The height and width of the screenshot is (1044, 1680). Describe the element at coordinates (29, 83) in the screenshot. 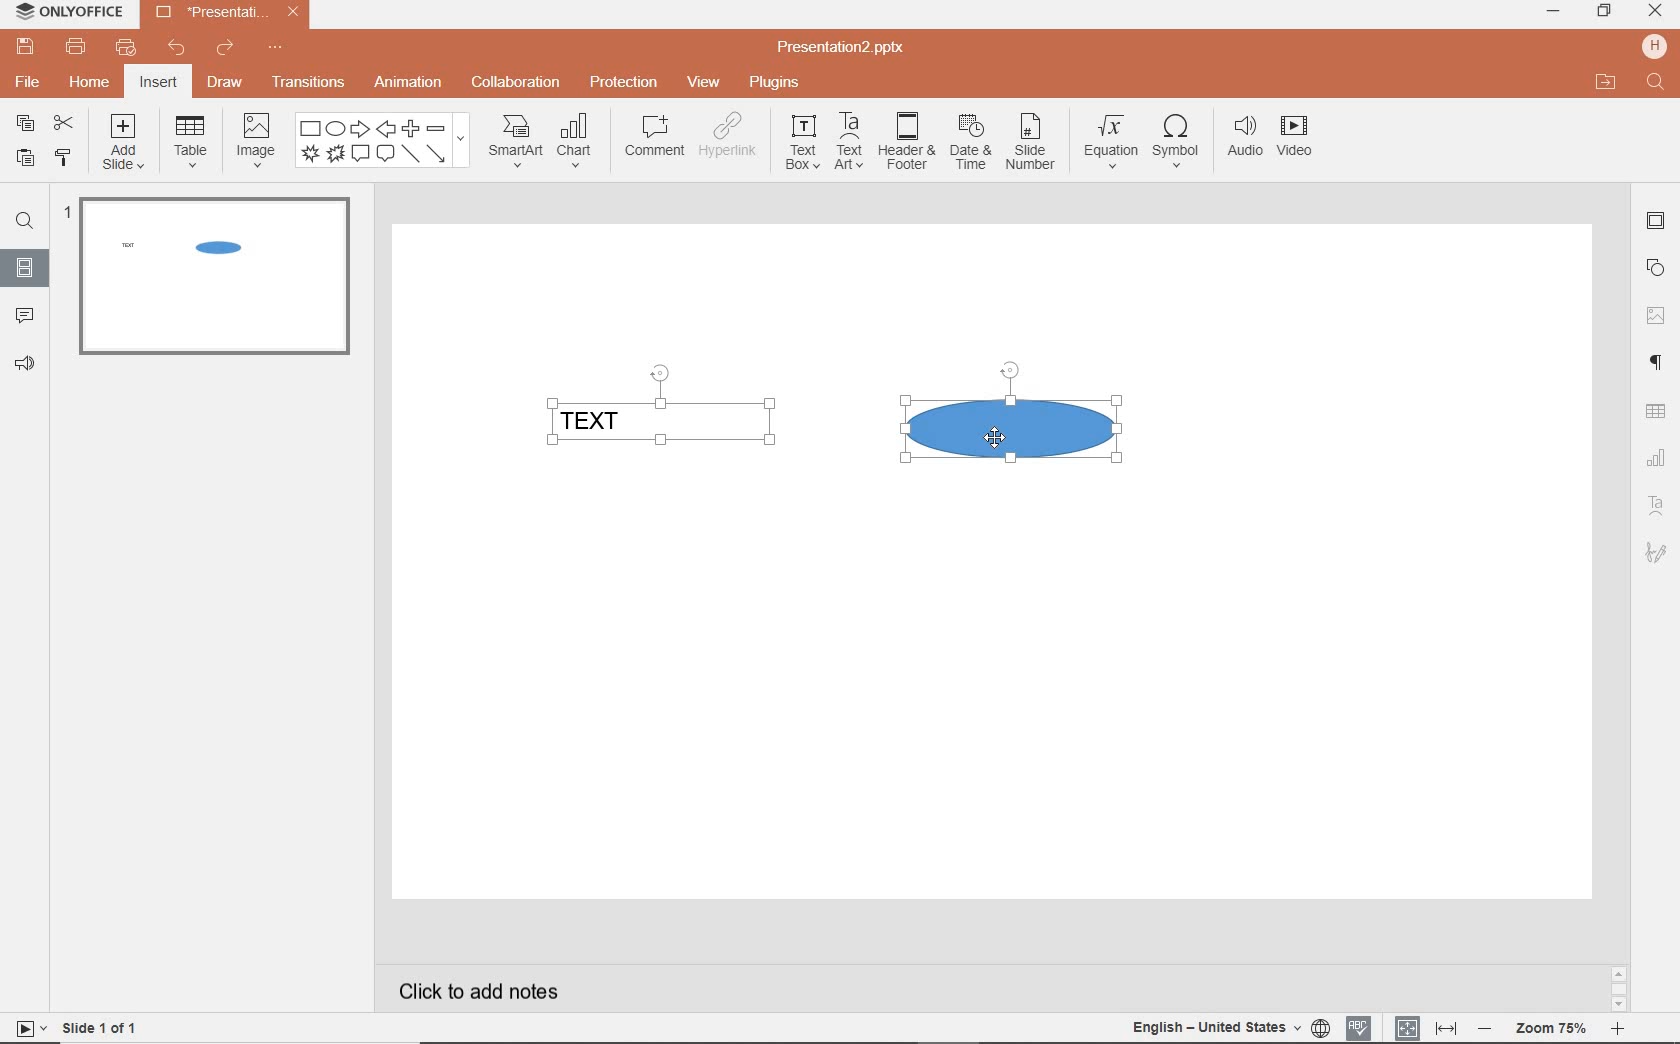

I see `file` at that location.